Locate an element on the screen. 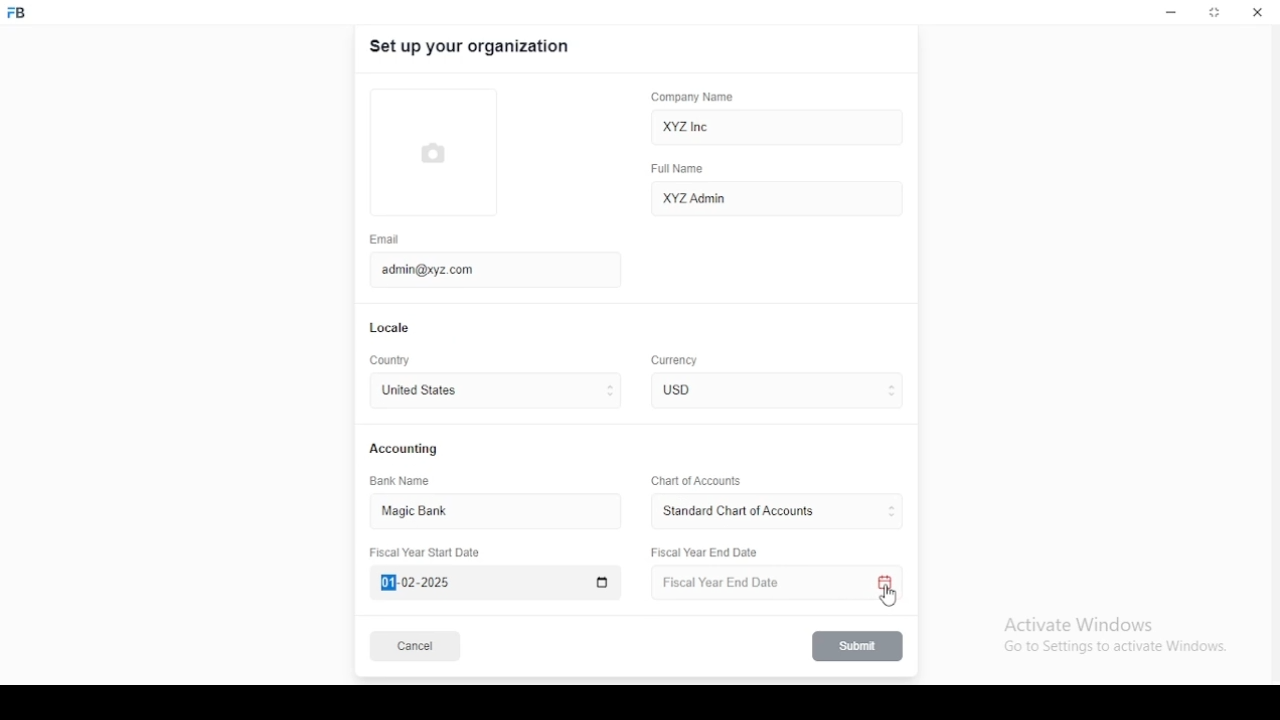 The image size is (1280, 720). Currency is located at coordinates (675, 361).